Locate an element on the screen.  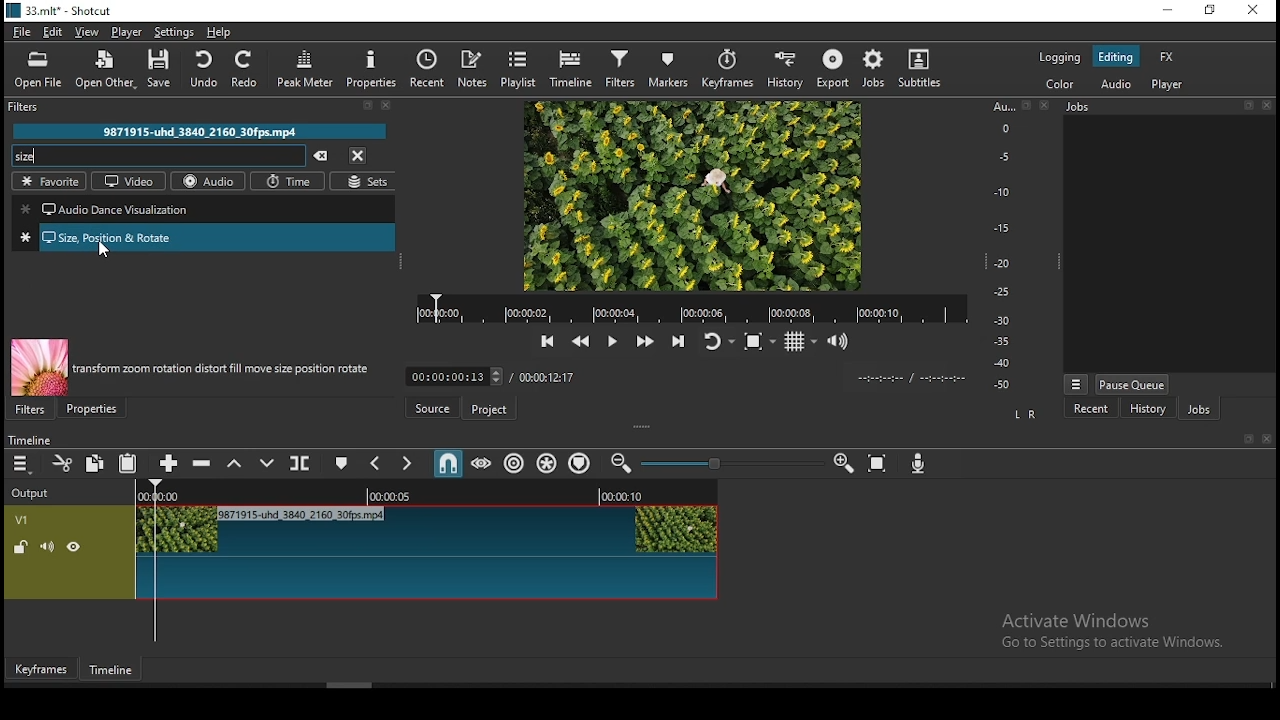
-35 is located at coordinates (1000, 339).